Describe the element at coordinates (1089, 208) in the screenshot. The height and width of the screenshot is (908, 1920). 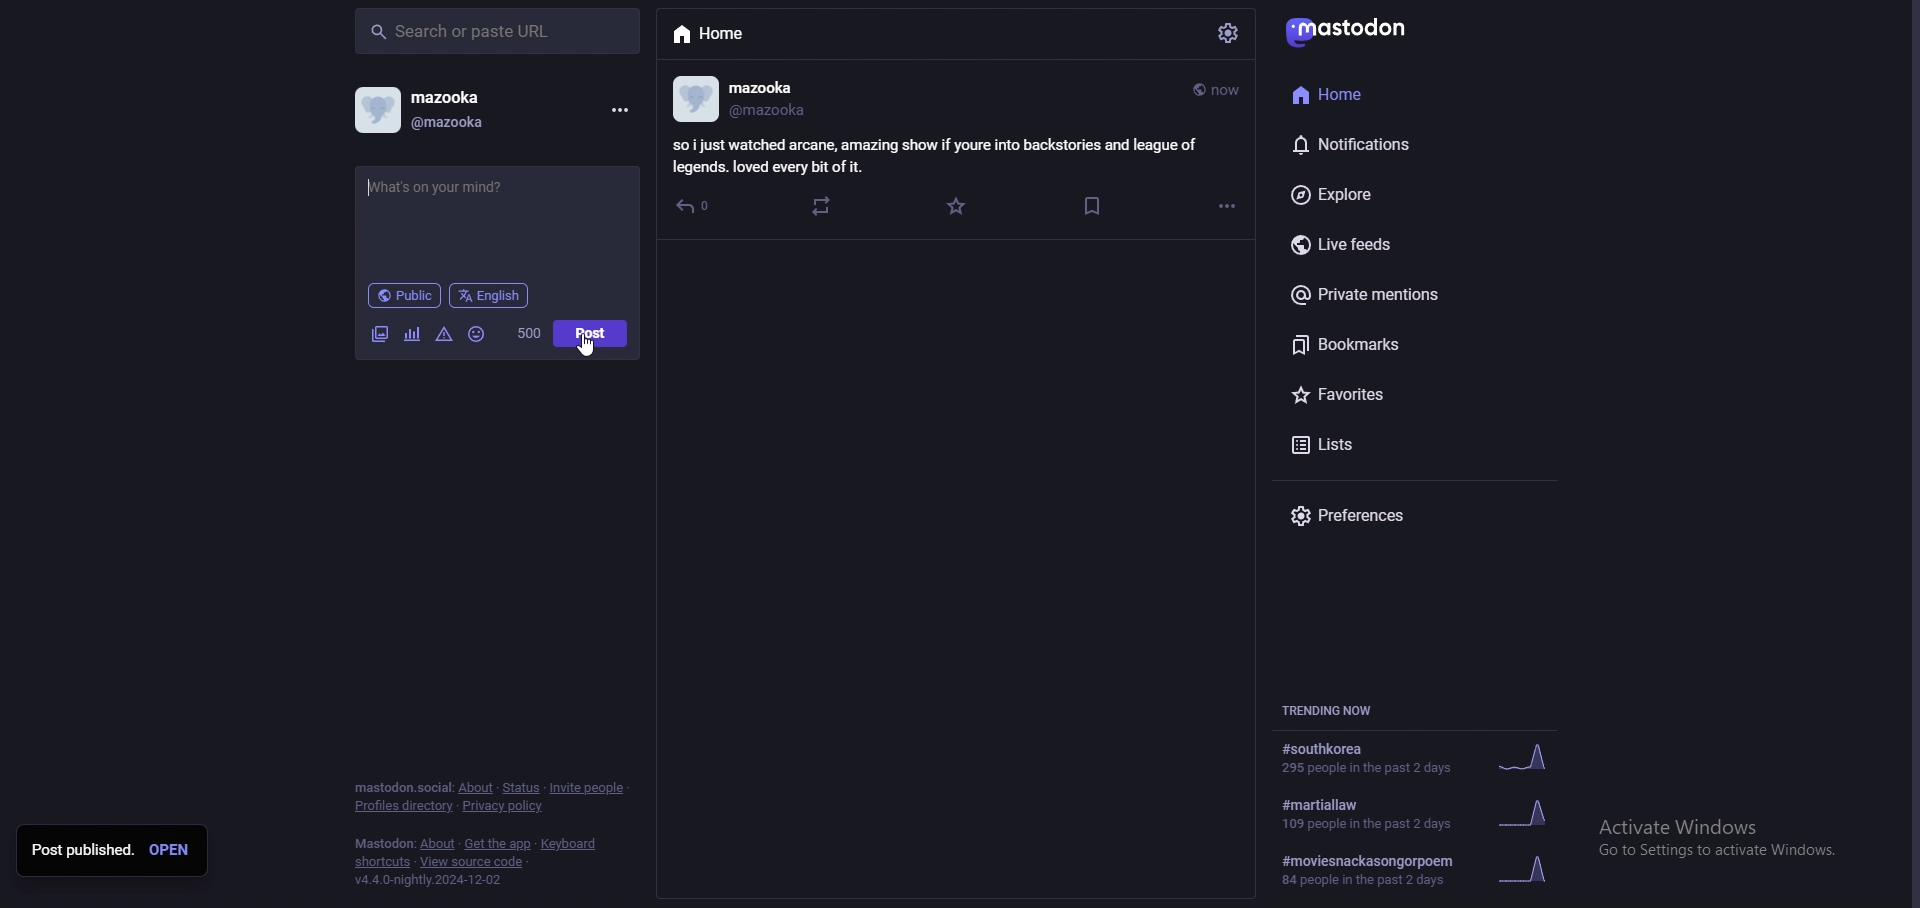
I see `bookmarks` at that location.